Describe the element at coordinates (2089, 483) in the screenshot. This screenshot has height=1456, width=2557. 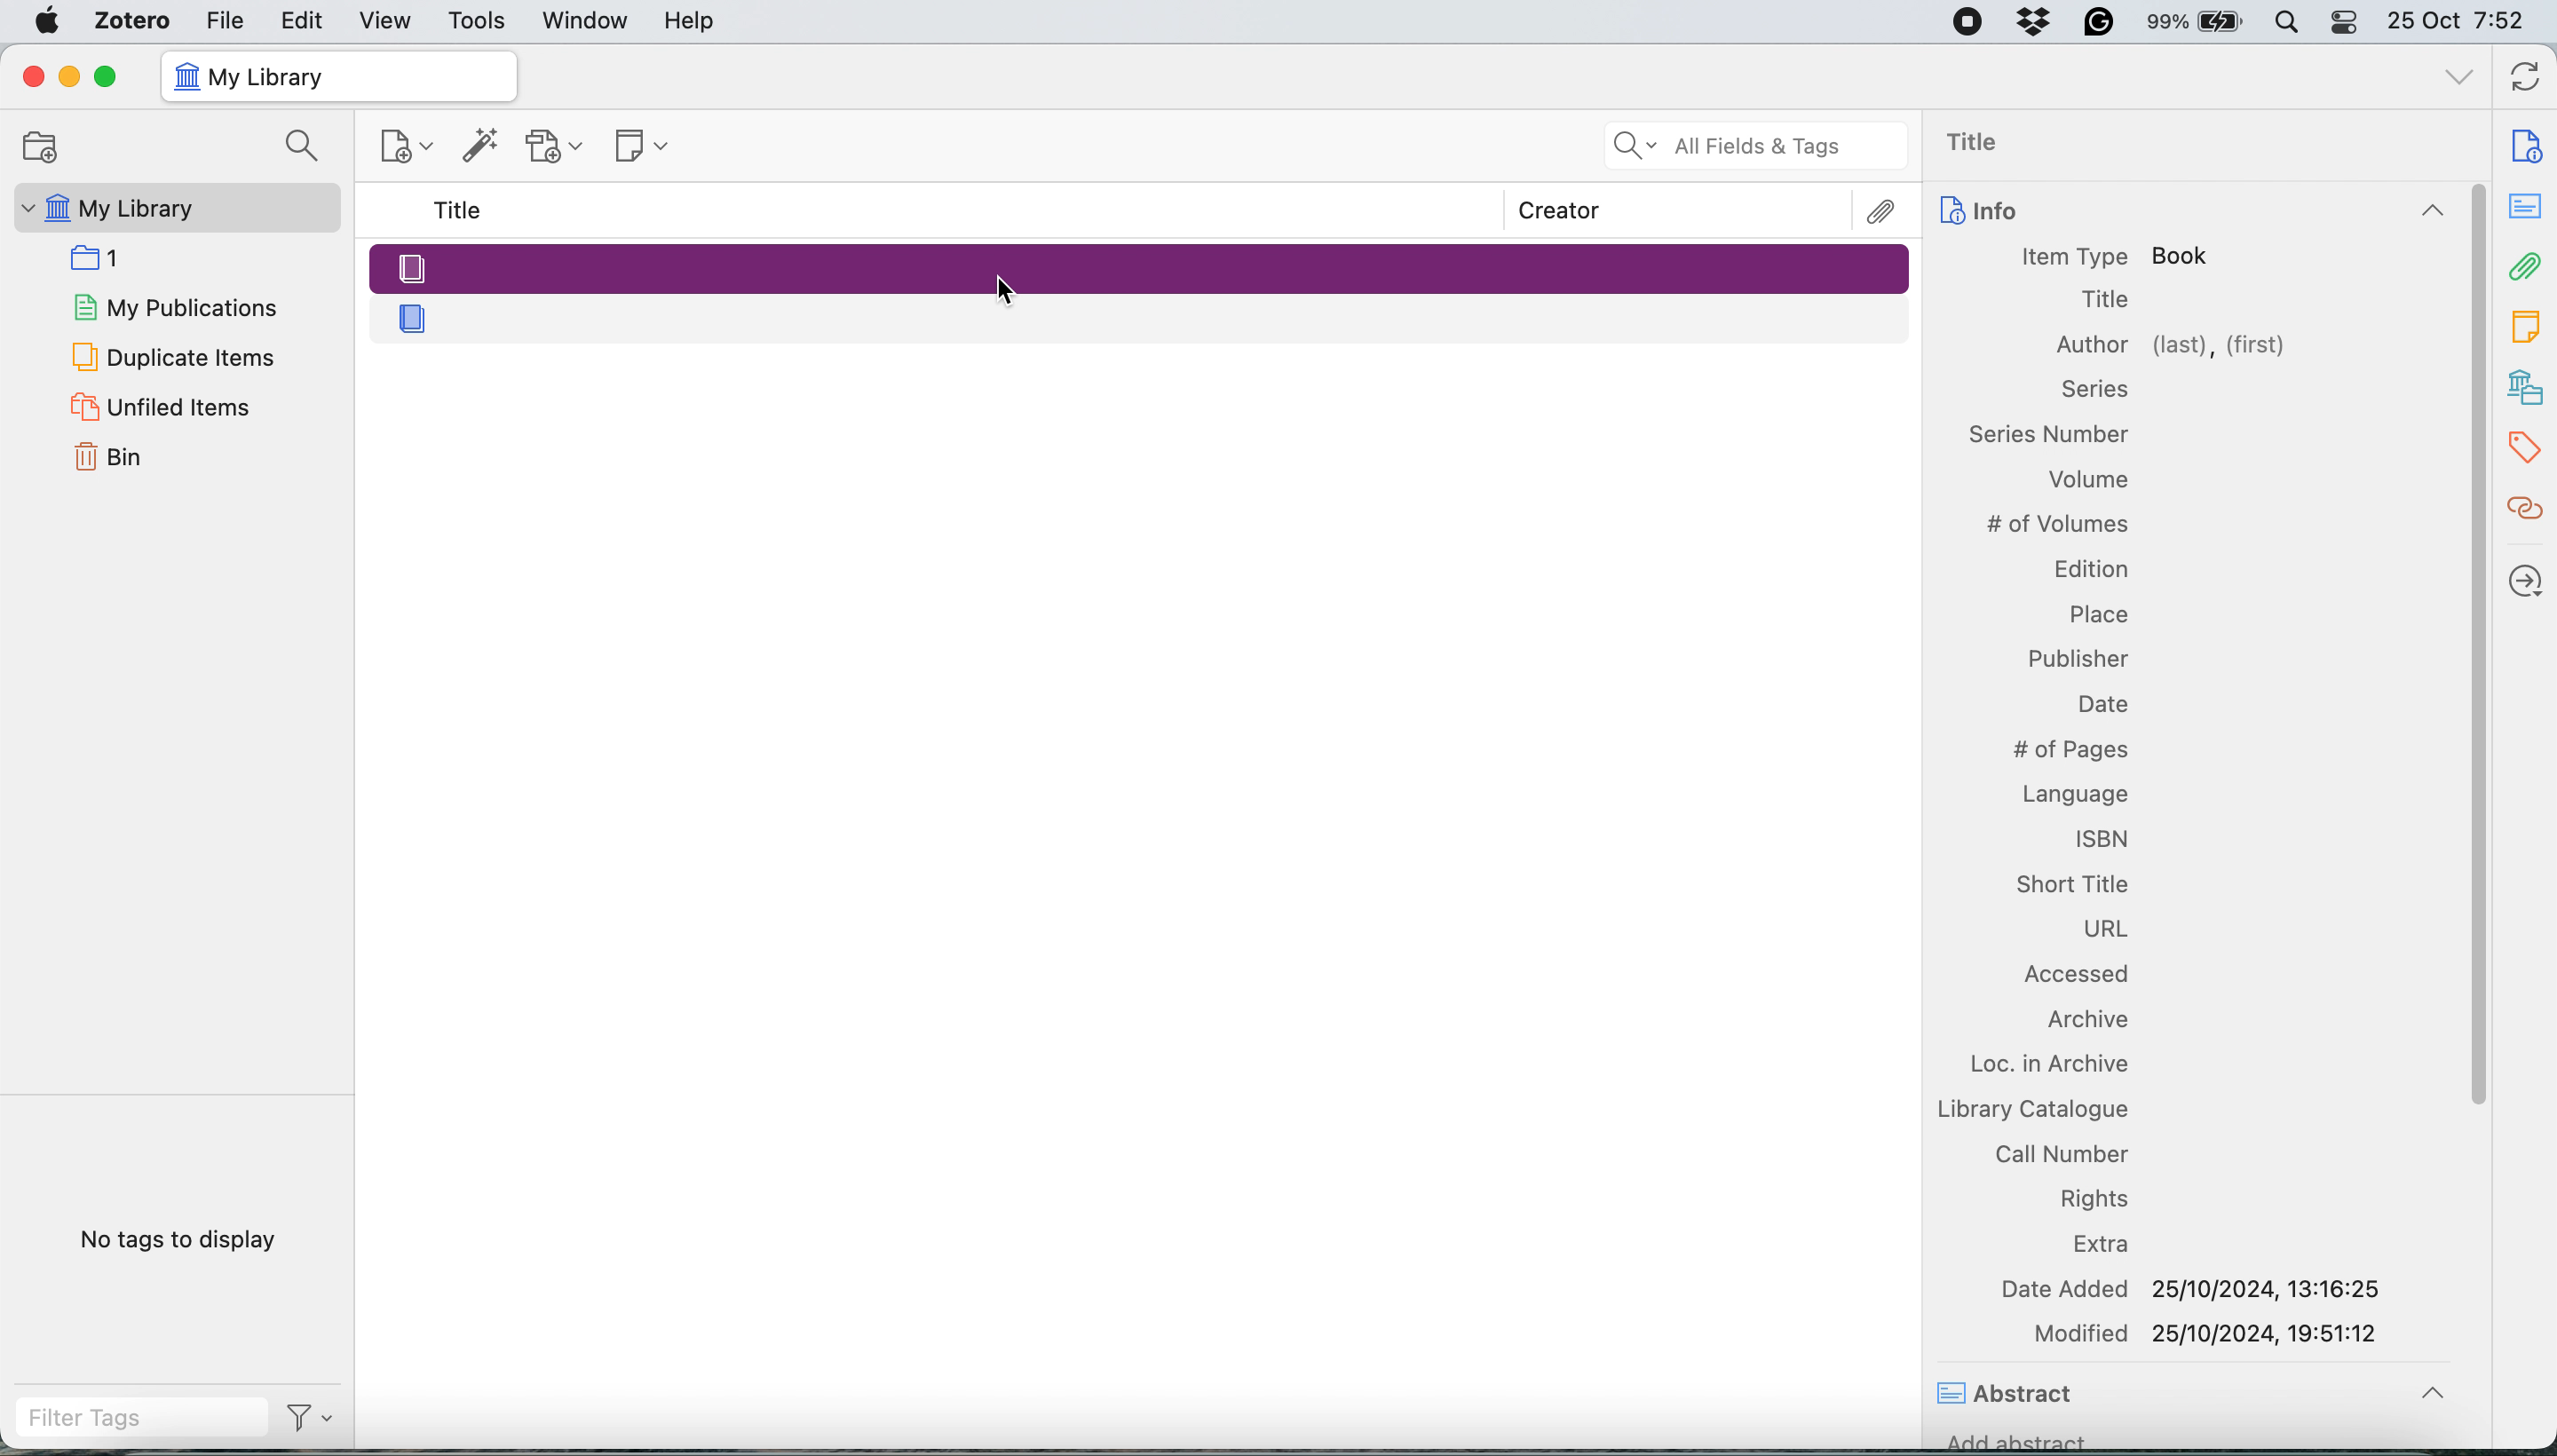
I see `Volume` at that location.